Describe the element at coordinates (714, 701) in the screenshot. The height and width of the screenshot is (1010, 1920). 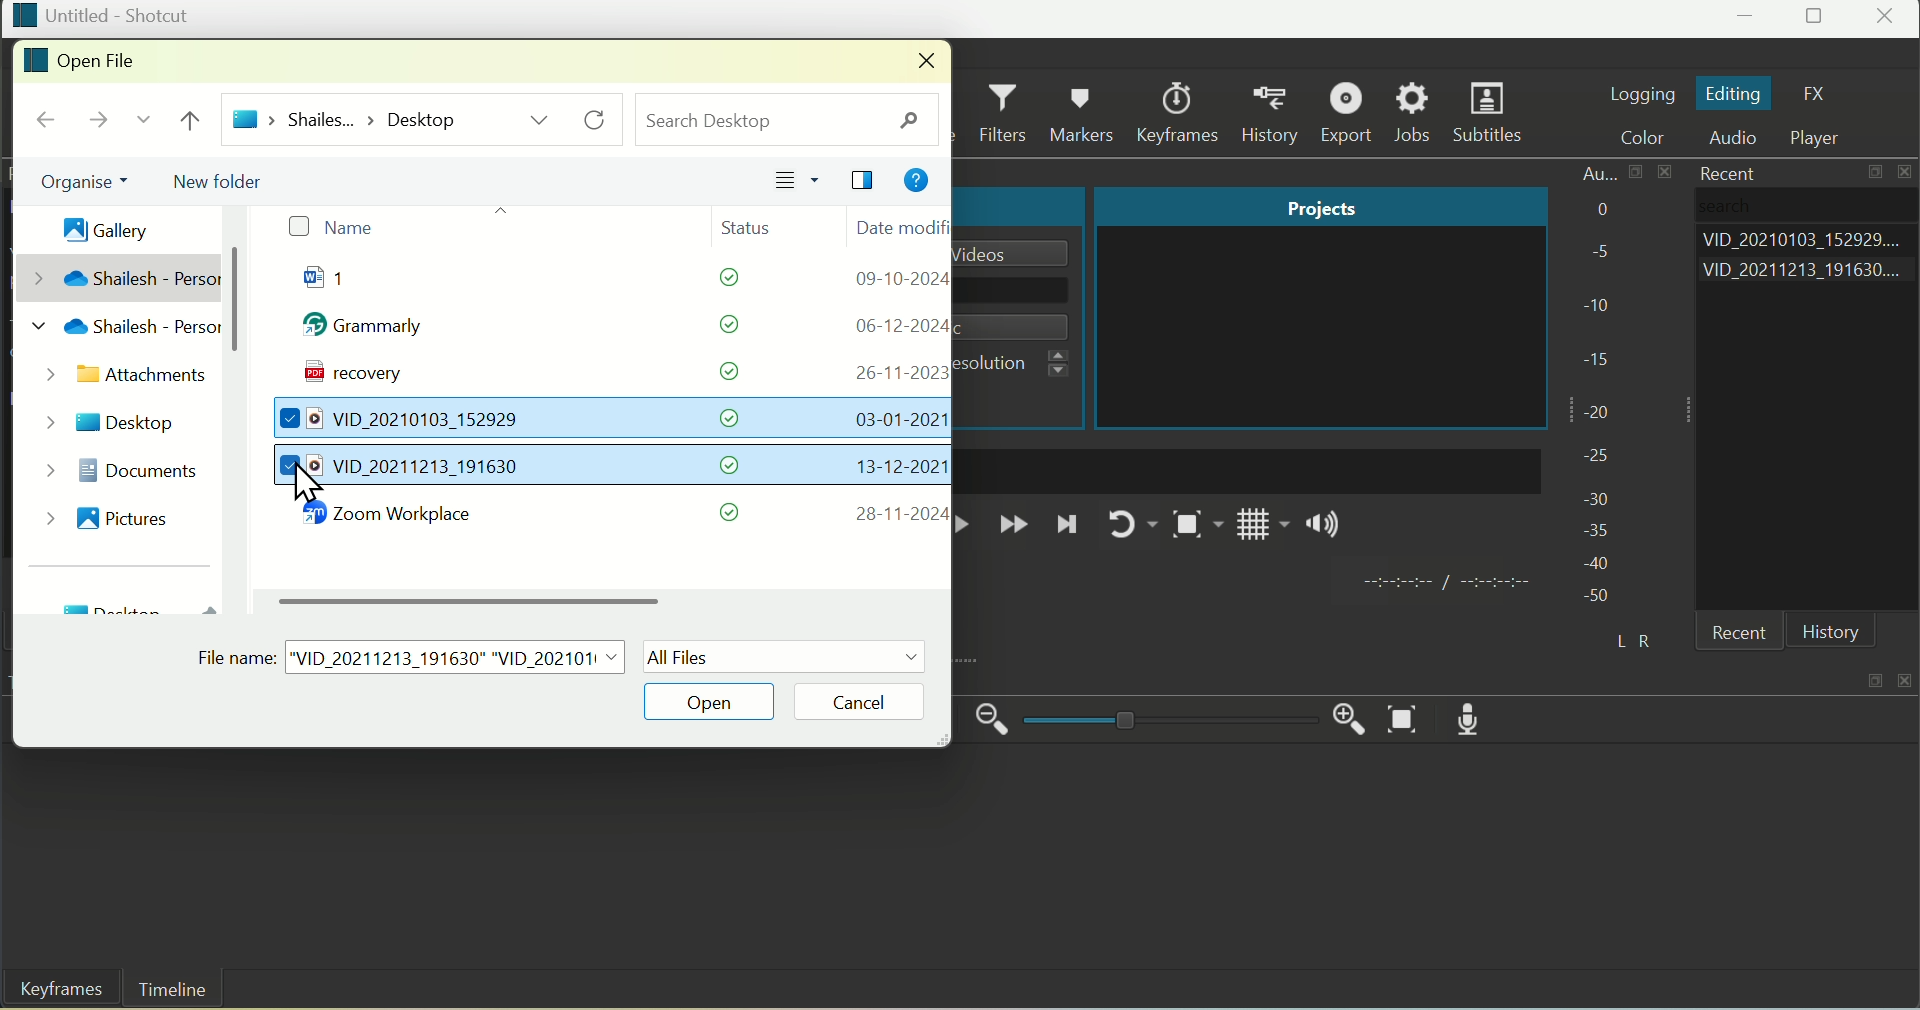
I see `Open` at that location.